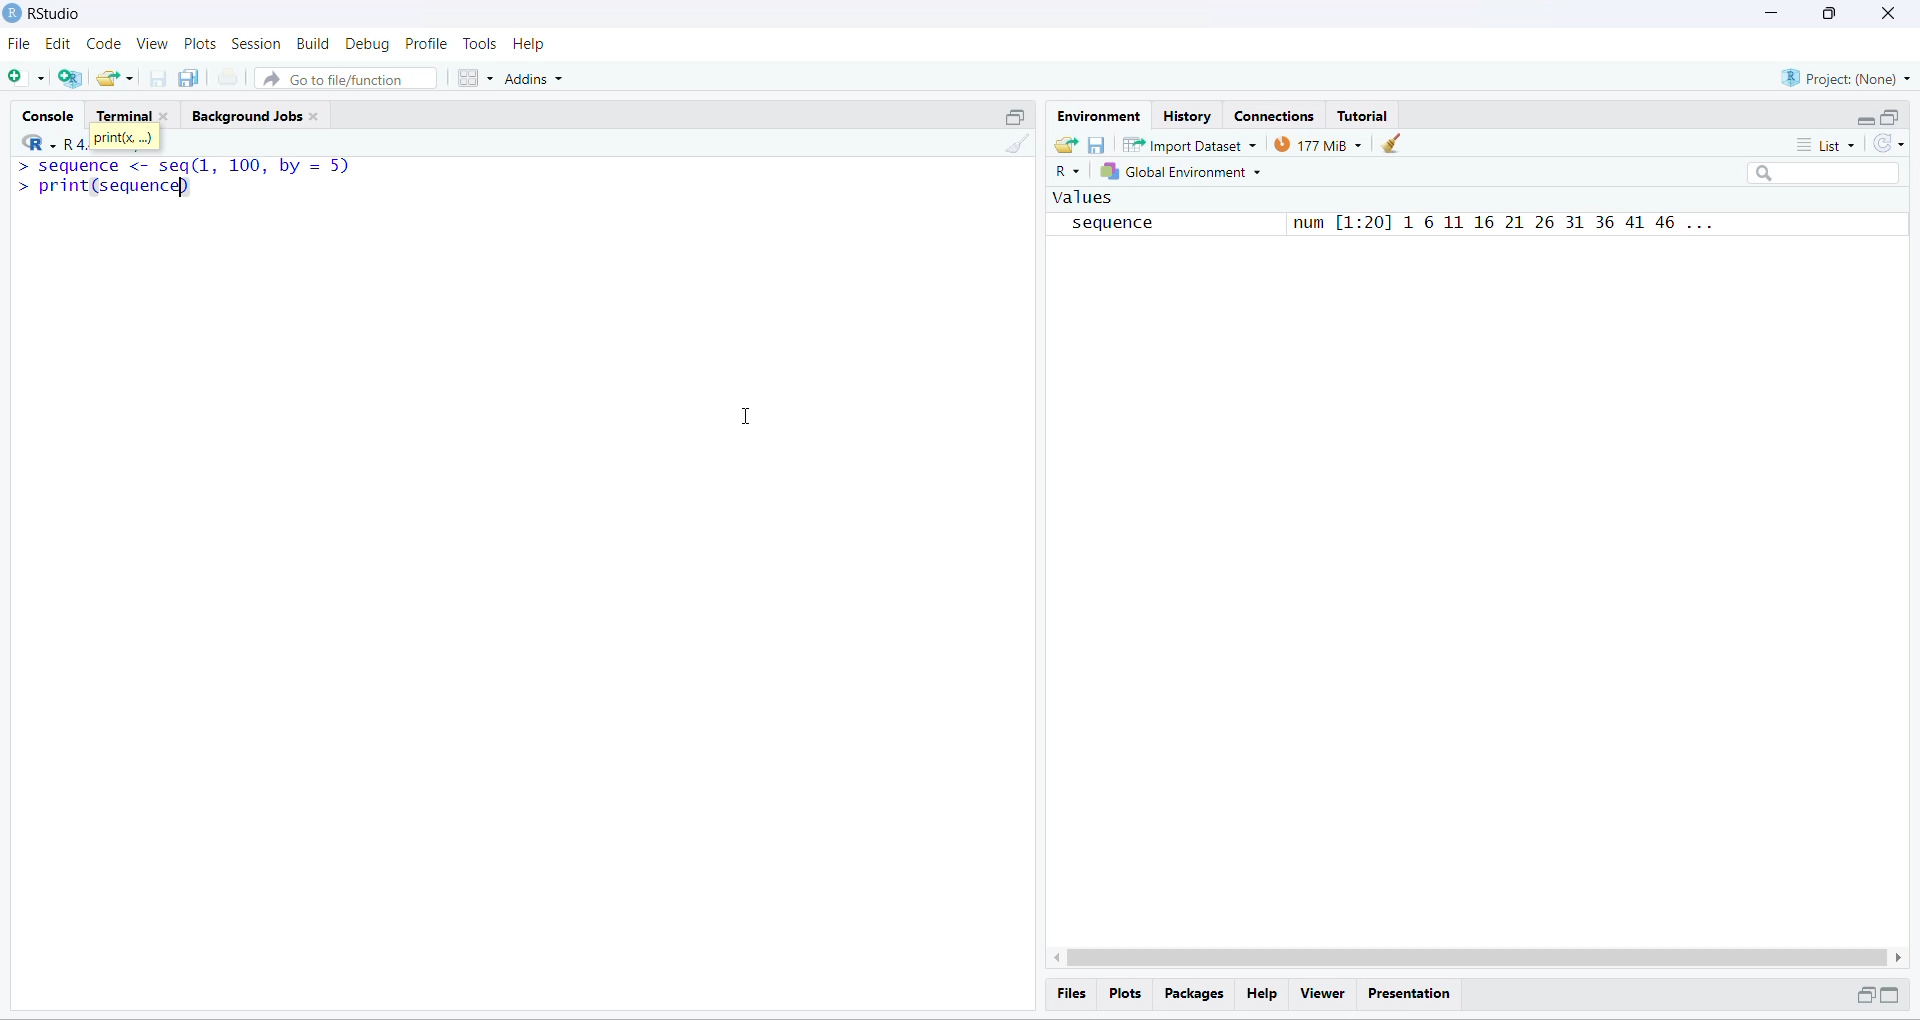 The width and height of the screenshot is (1920, 1020). Describe the element at coordinates (201, 44) in the screenshot. I see `plots` at that location.